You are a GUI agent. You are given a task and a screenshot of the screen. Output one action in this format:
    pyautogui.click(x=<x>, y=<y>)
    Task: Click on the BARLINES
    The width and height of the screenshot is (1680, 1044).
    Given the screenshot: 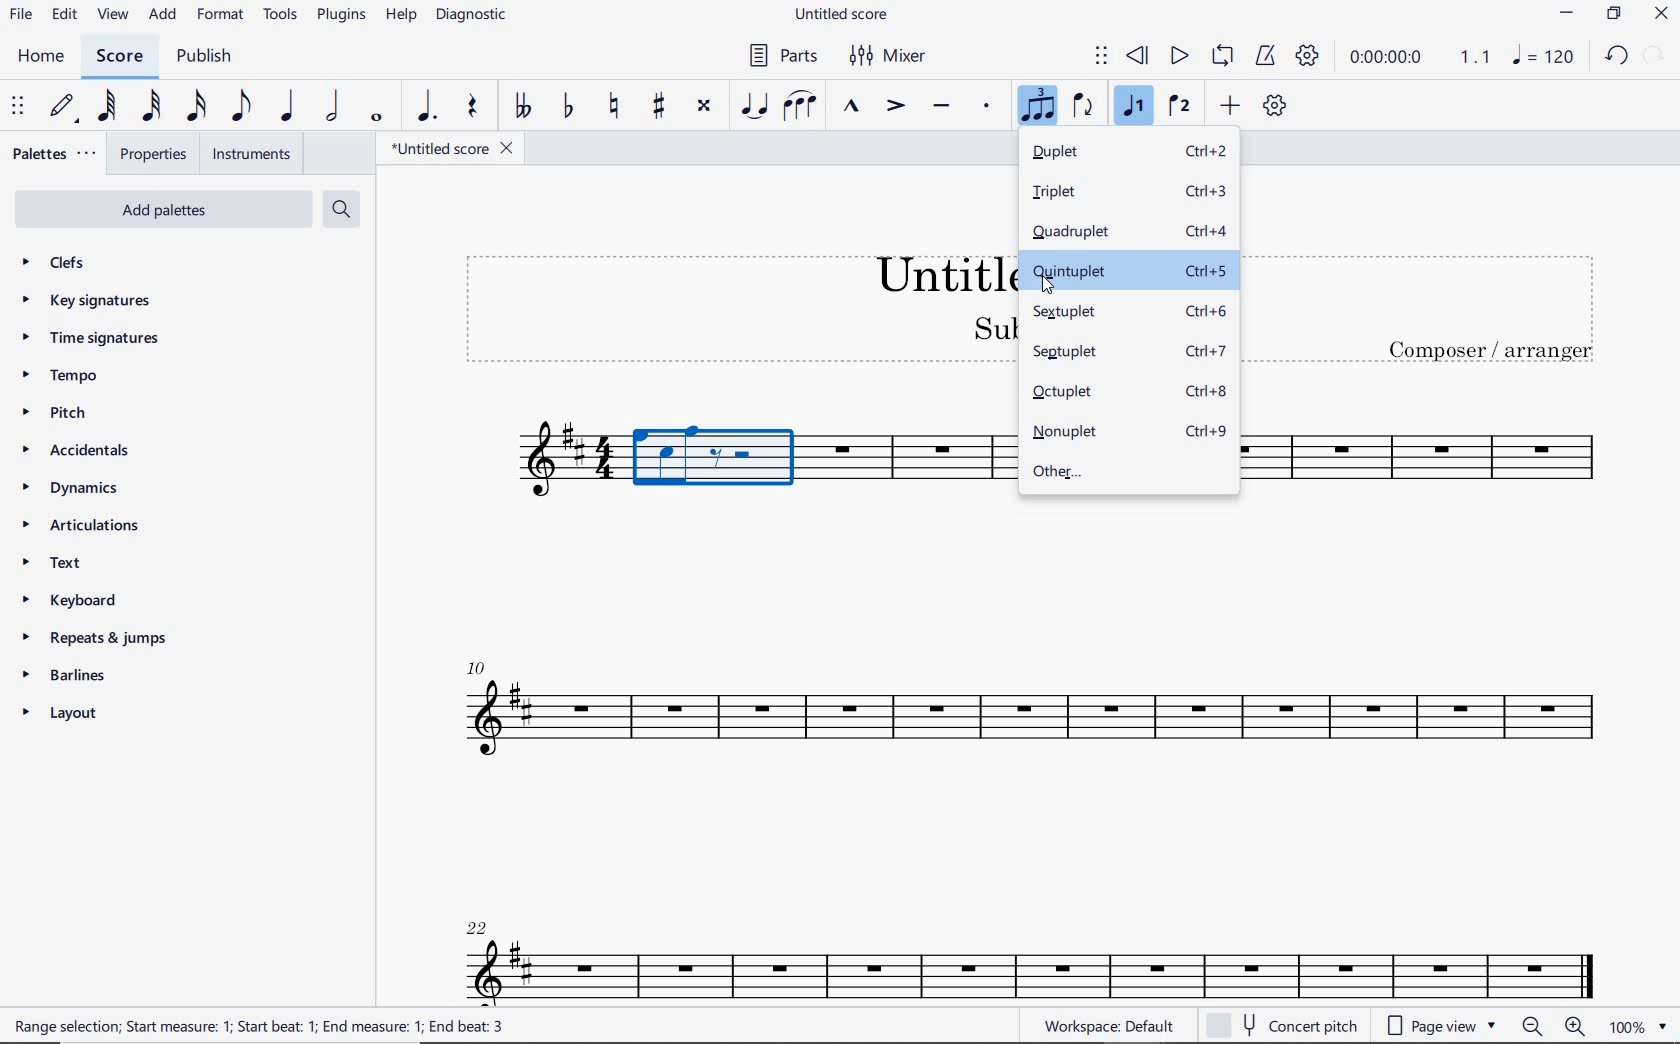 What is the action you would take?
    pyautogui.click(x=61, y=676)
    